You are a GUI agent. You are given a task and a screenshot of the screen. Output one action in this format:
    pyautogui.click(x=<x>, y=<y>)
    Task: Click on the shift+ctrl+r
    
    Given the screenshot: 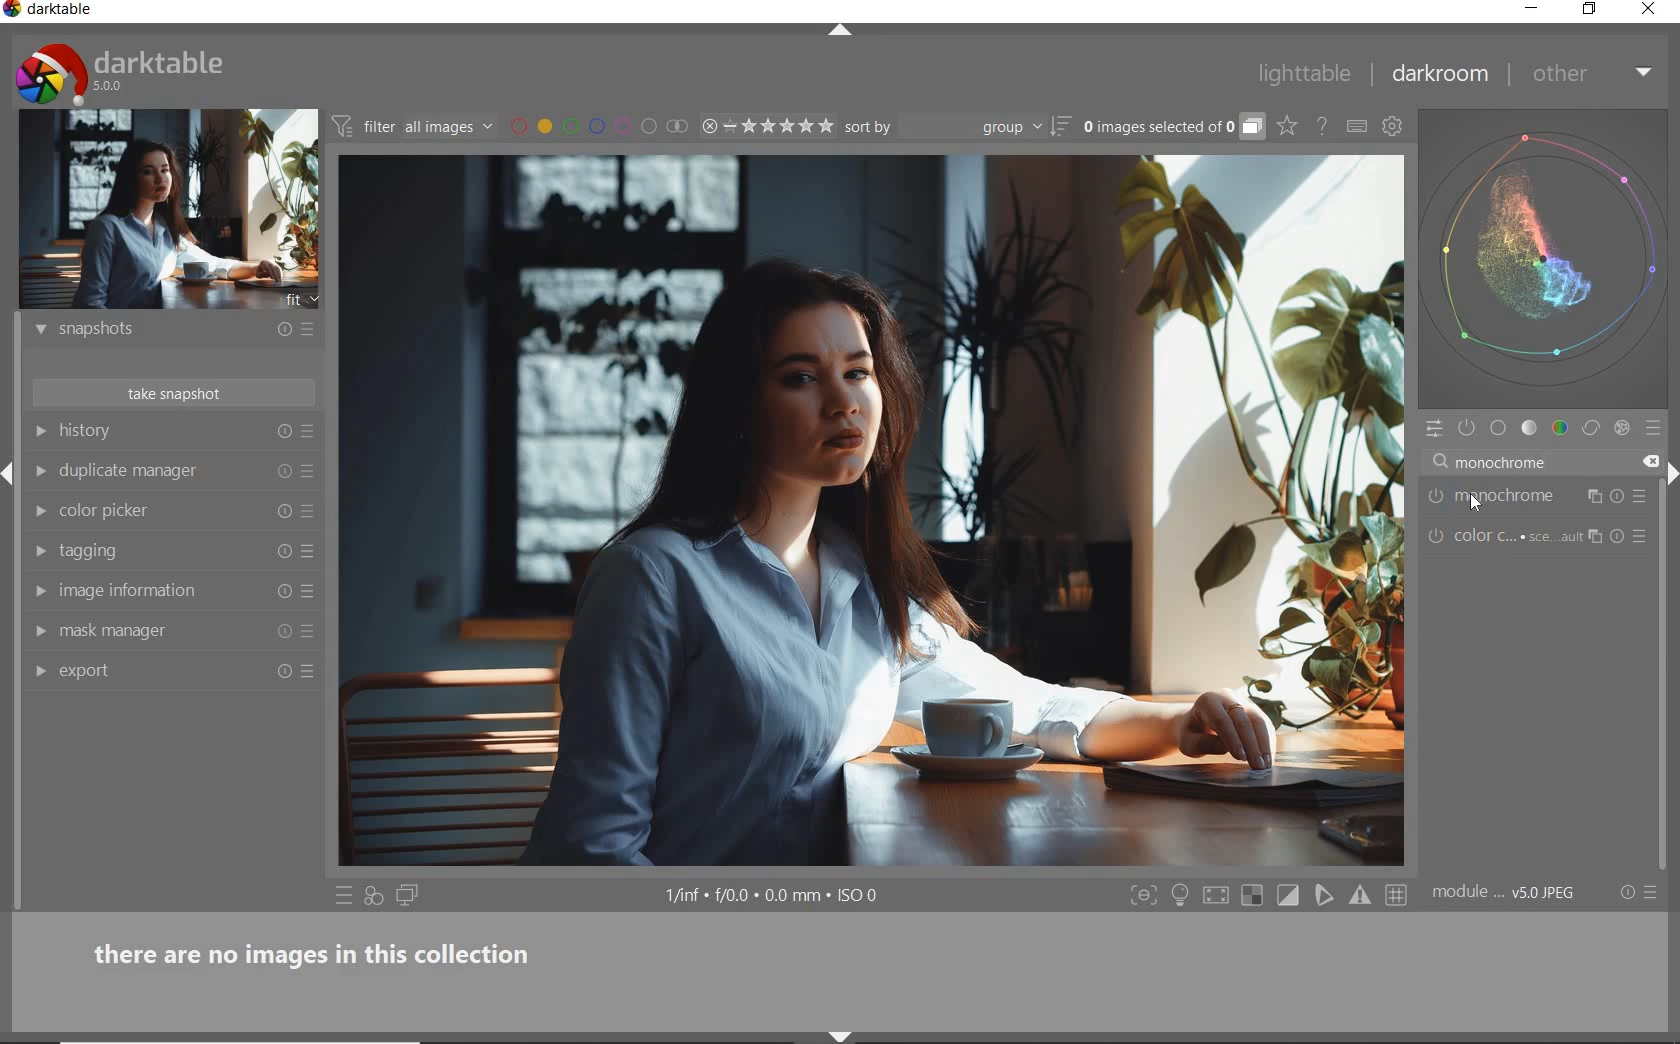 What is the action you would take?
    pyautogui.click(x=1670, y=470)
    